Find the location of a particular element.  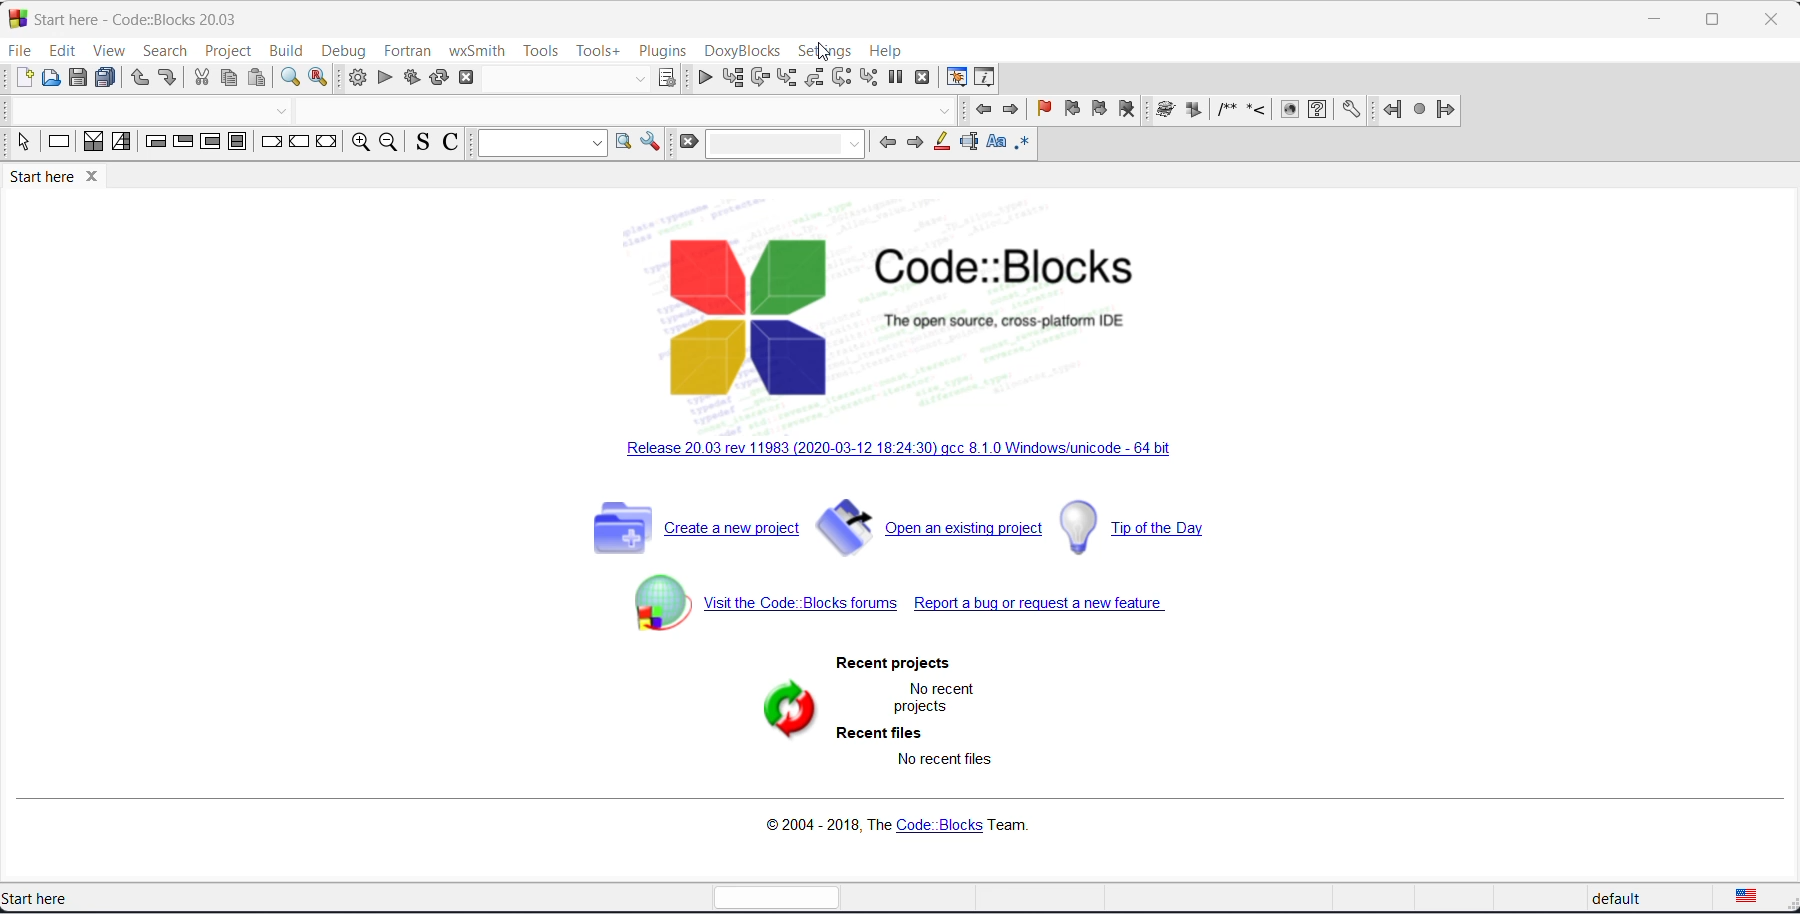

dropdown is located at coordinates (785, 144).